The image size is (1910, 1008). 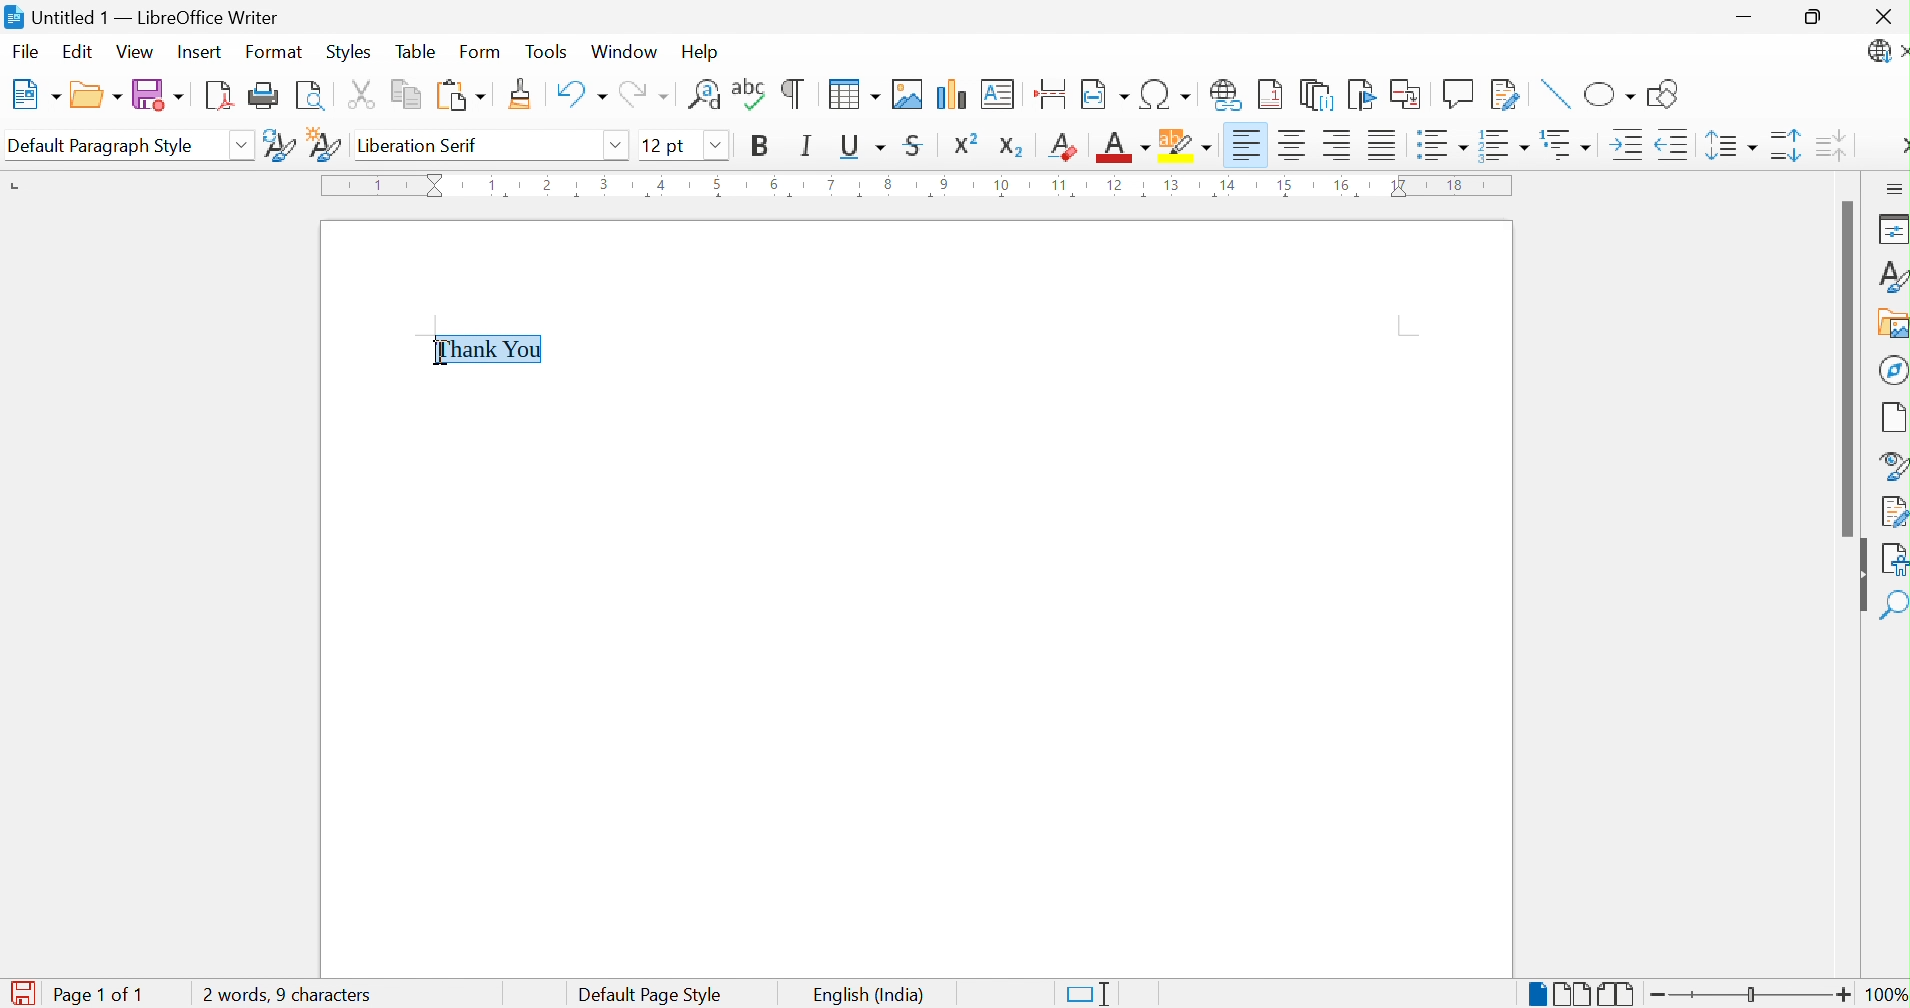 What do you see at coordinates (867, 994) in the screenshot?
I see `English (India)` at bounding box center [867, 994].